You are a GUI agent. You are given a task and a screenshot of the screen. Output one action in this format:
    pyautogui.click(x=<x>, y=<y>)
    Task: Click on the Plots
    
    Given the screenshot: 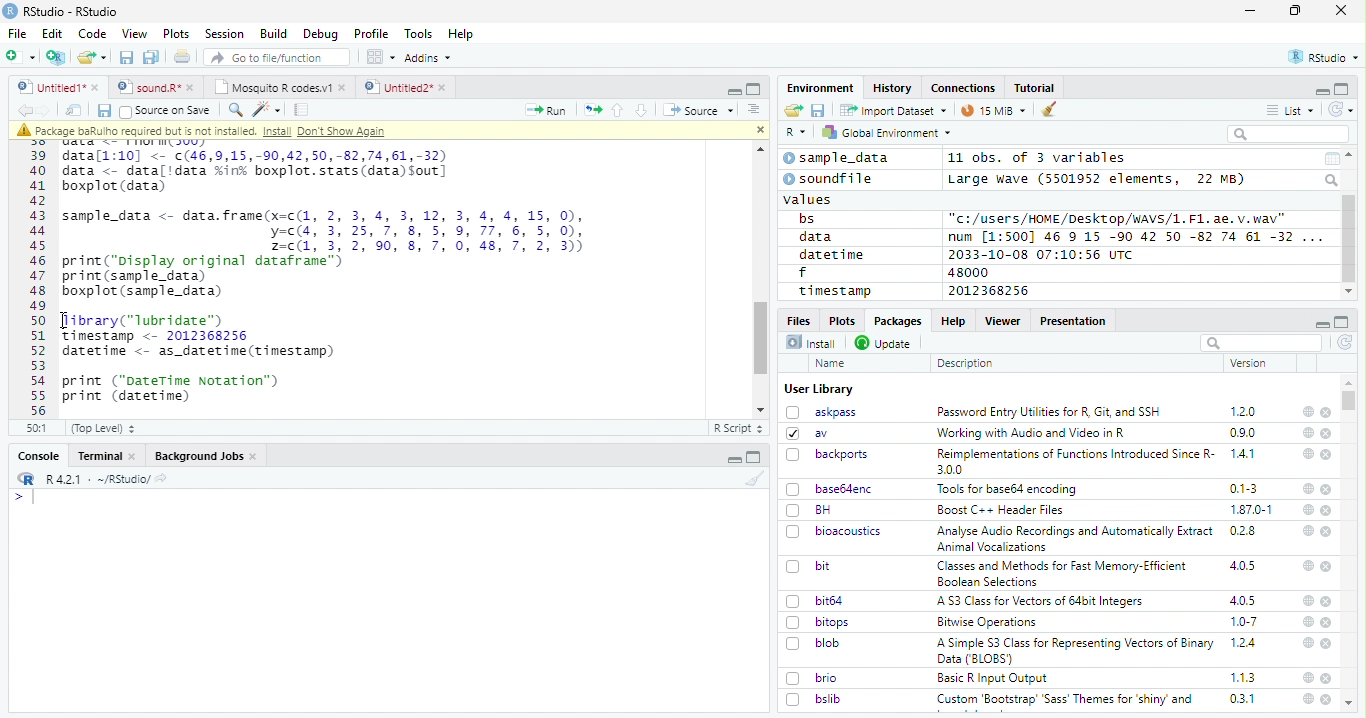 What is the action you would take?
    pyautogui.click(x=176, y=34)
    